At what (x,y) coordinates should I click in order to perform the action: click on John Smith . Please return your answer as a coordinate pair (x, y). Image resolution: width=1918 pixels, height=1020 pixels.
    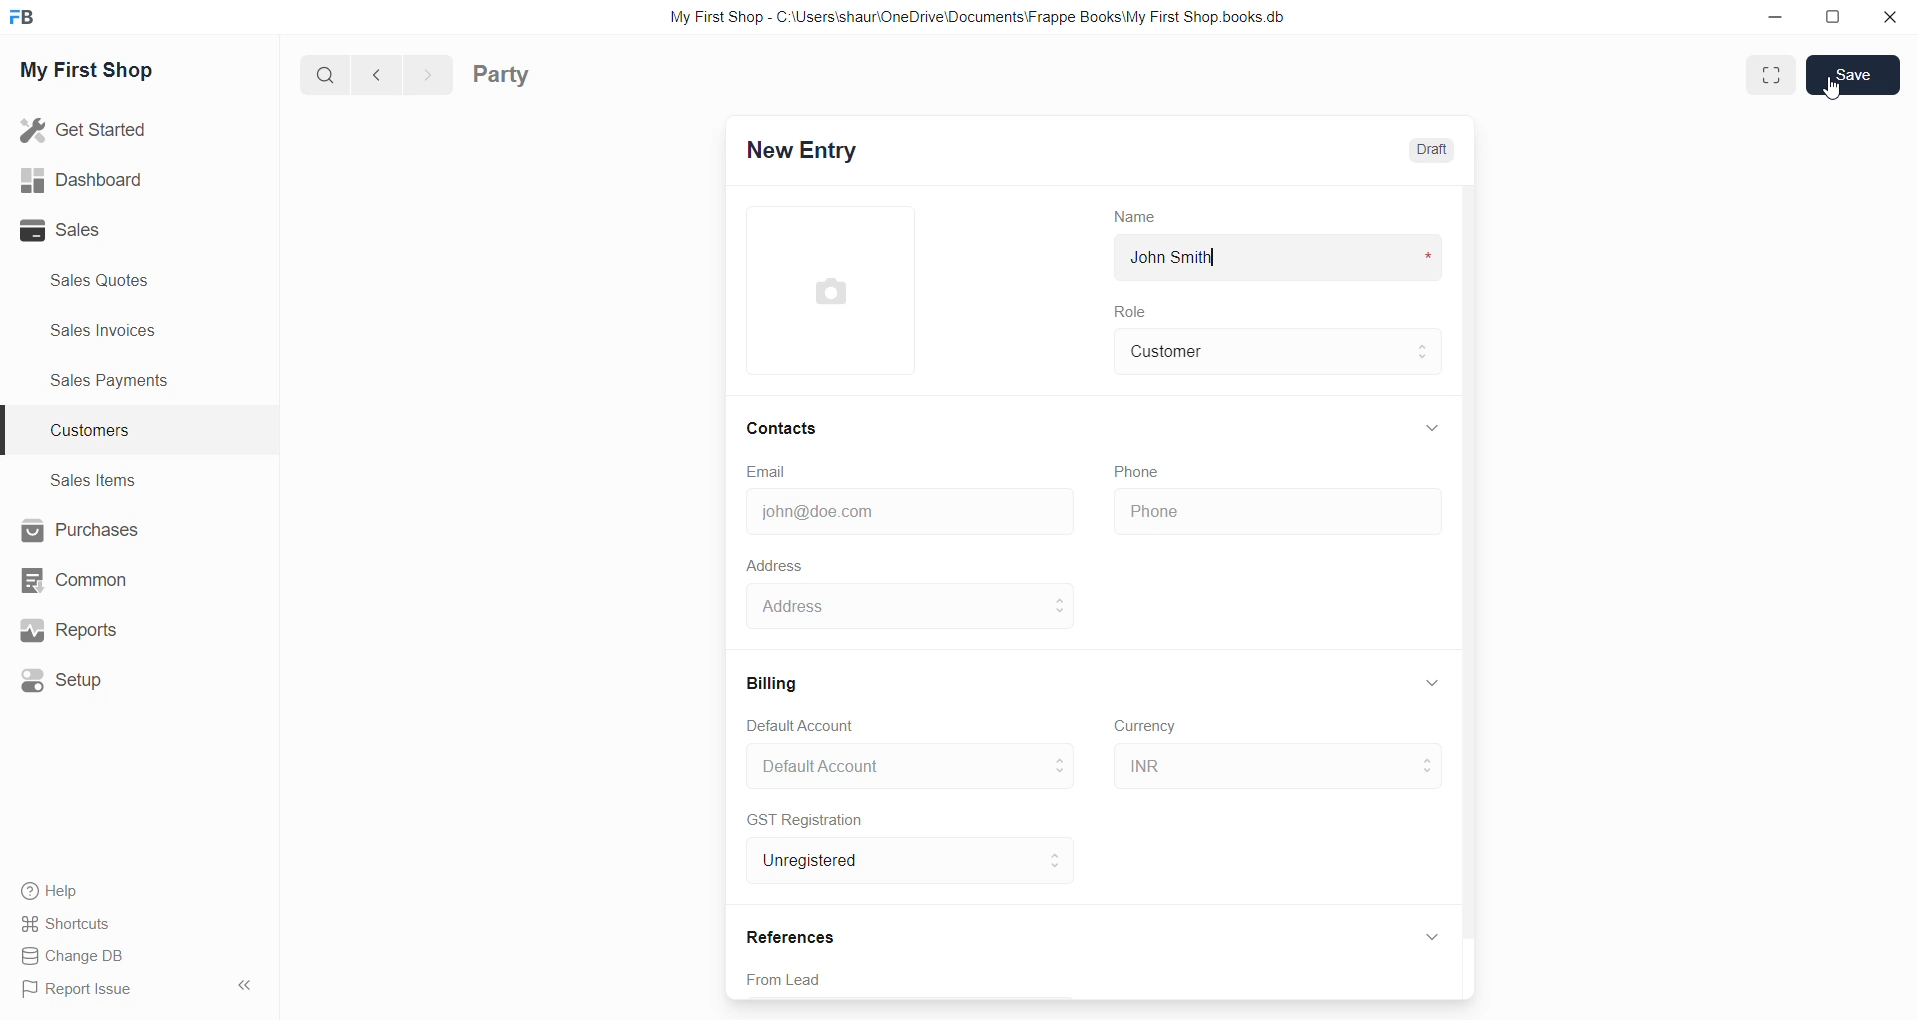
    Looking at the image, I should click on (1186, 259).